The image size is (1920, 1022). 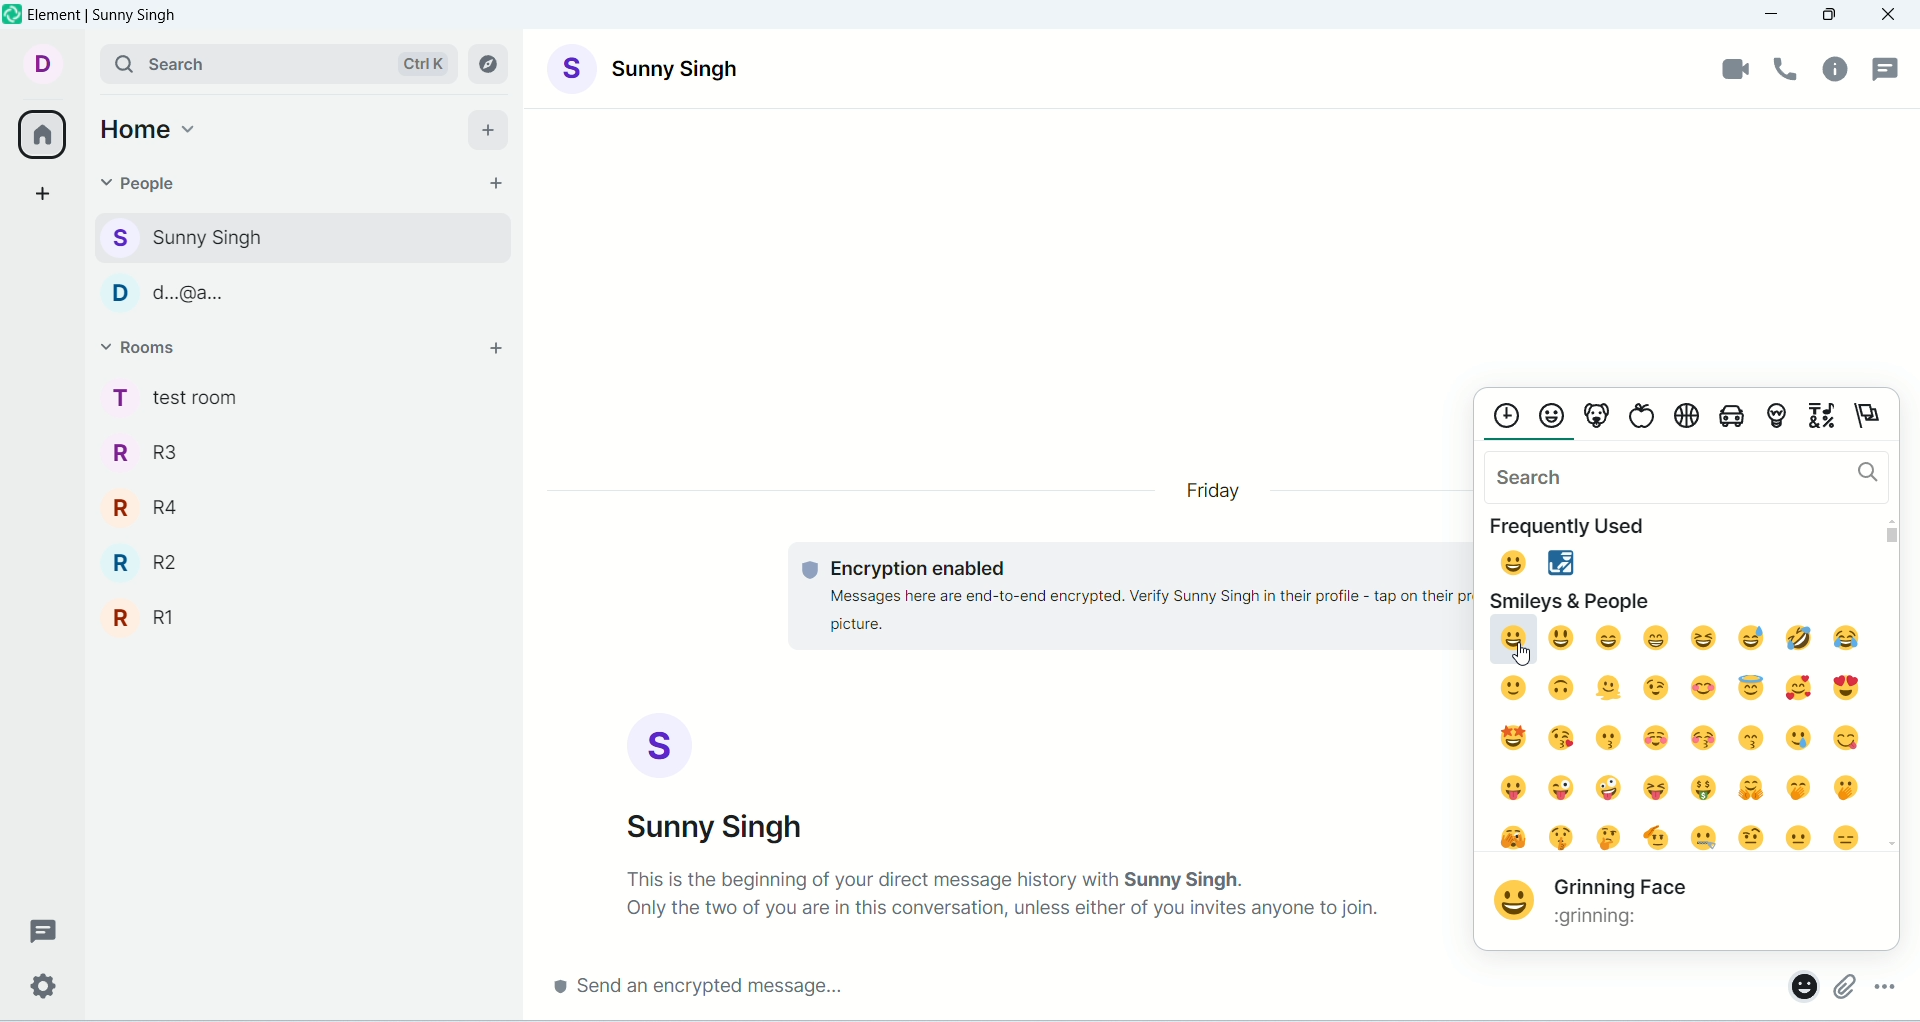 I want to click on rooms, so click(x=147, y=347).